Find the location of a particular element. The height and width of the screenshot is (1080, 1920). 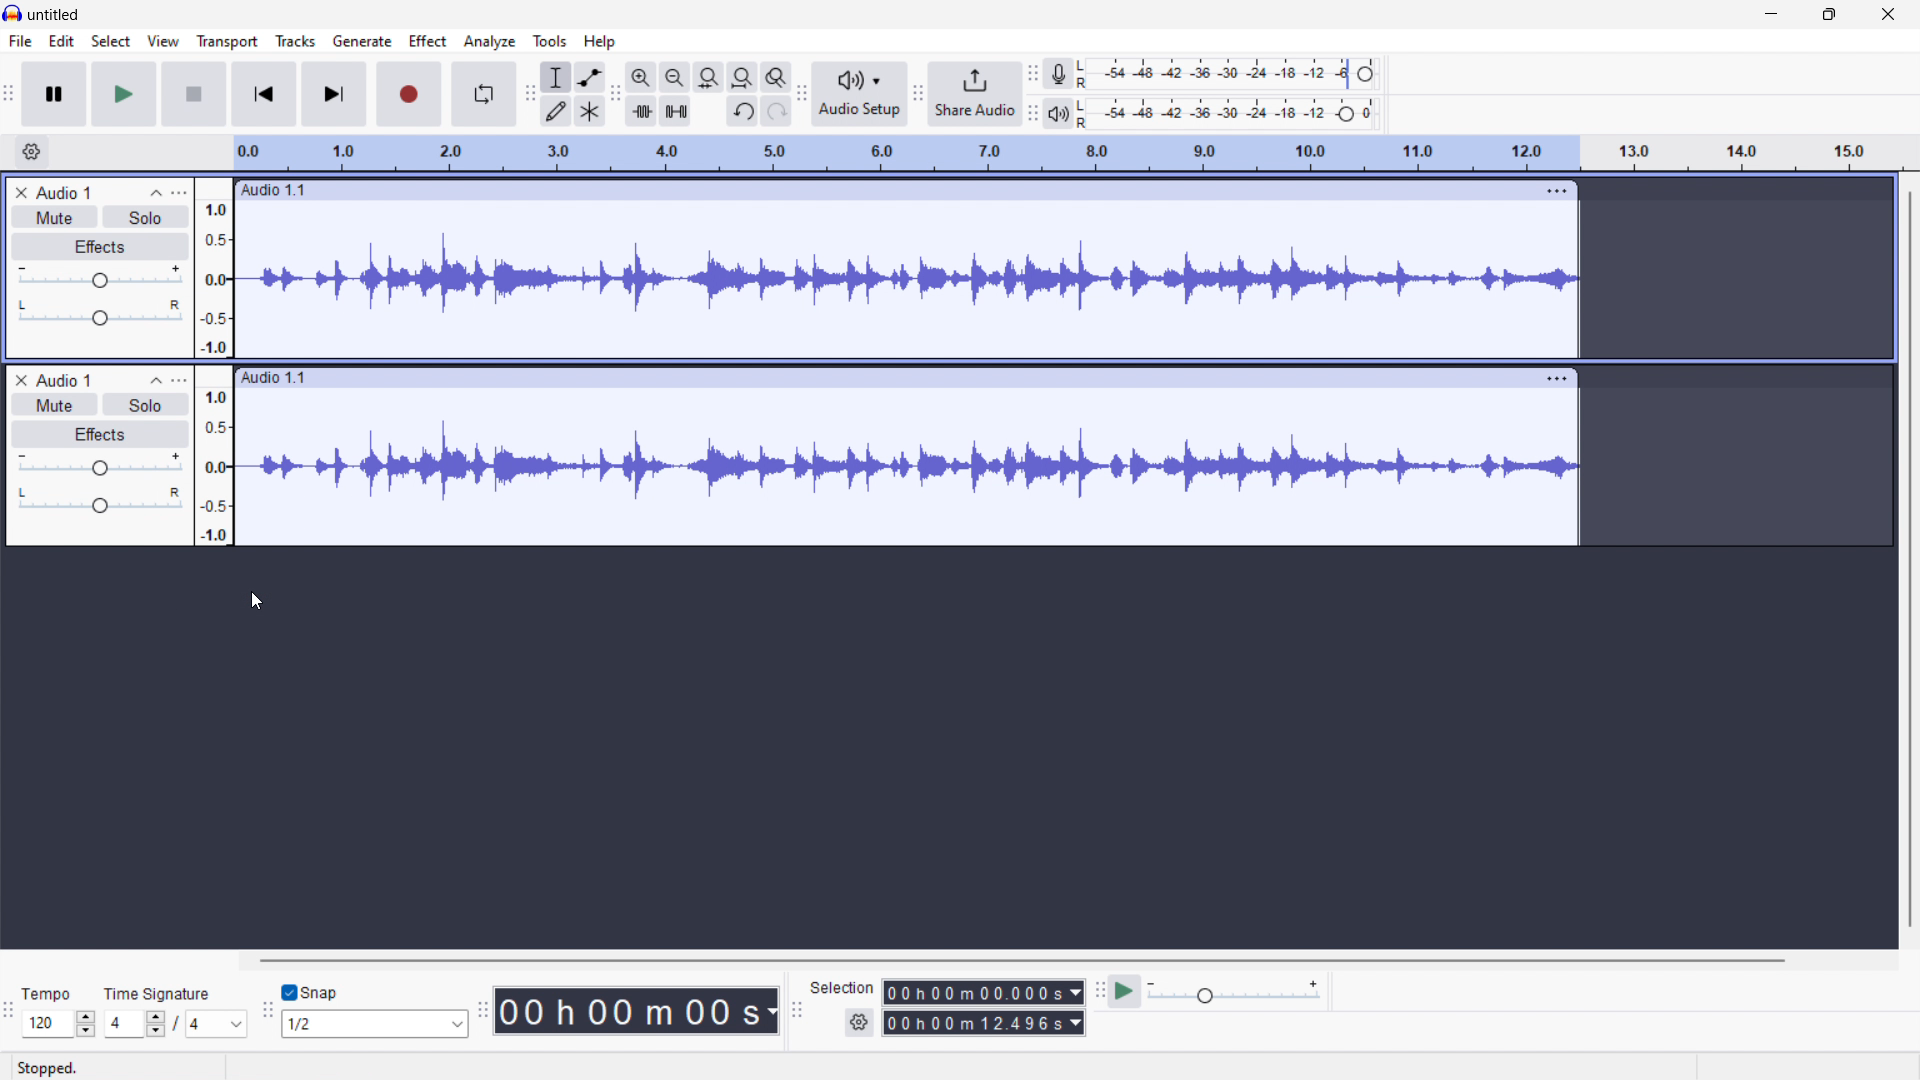

Audio 1.1 is located at coordinates (874, 191).